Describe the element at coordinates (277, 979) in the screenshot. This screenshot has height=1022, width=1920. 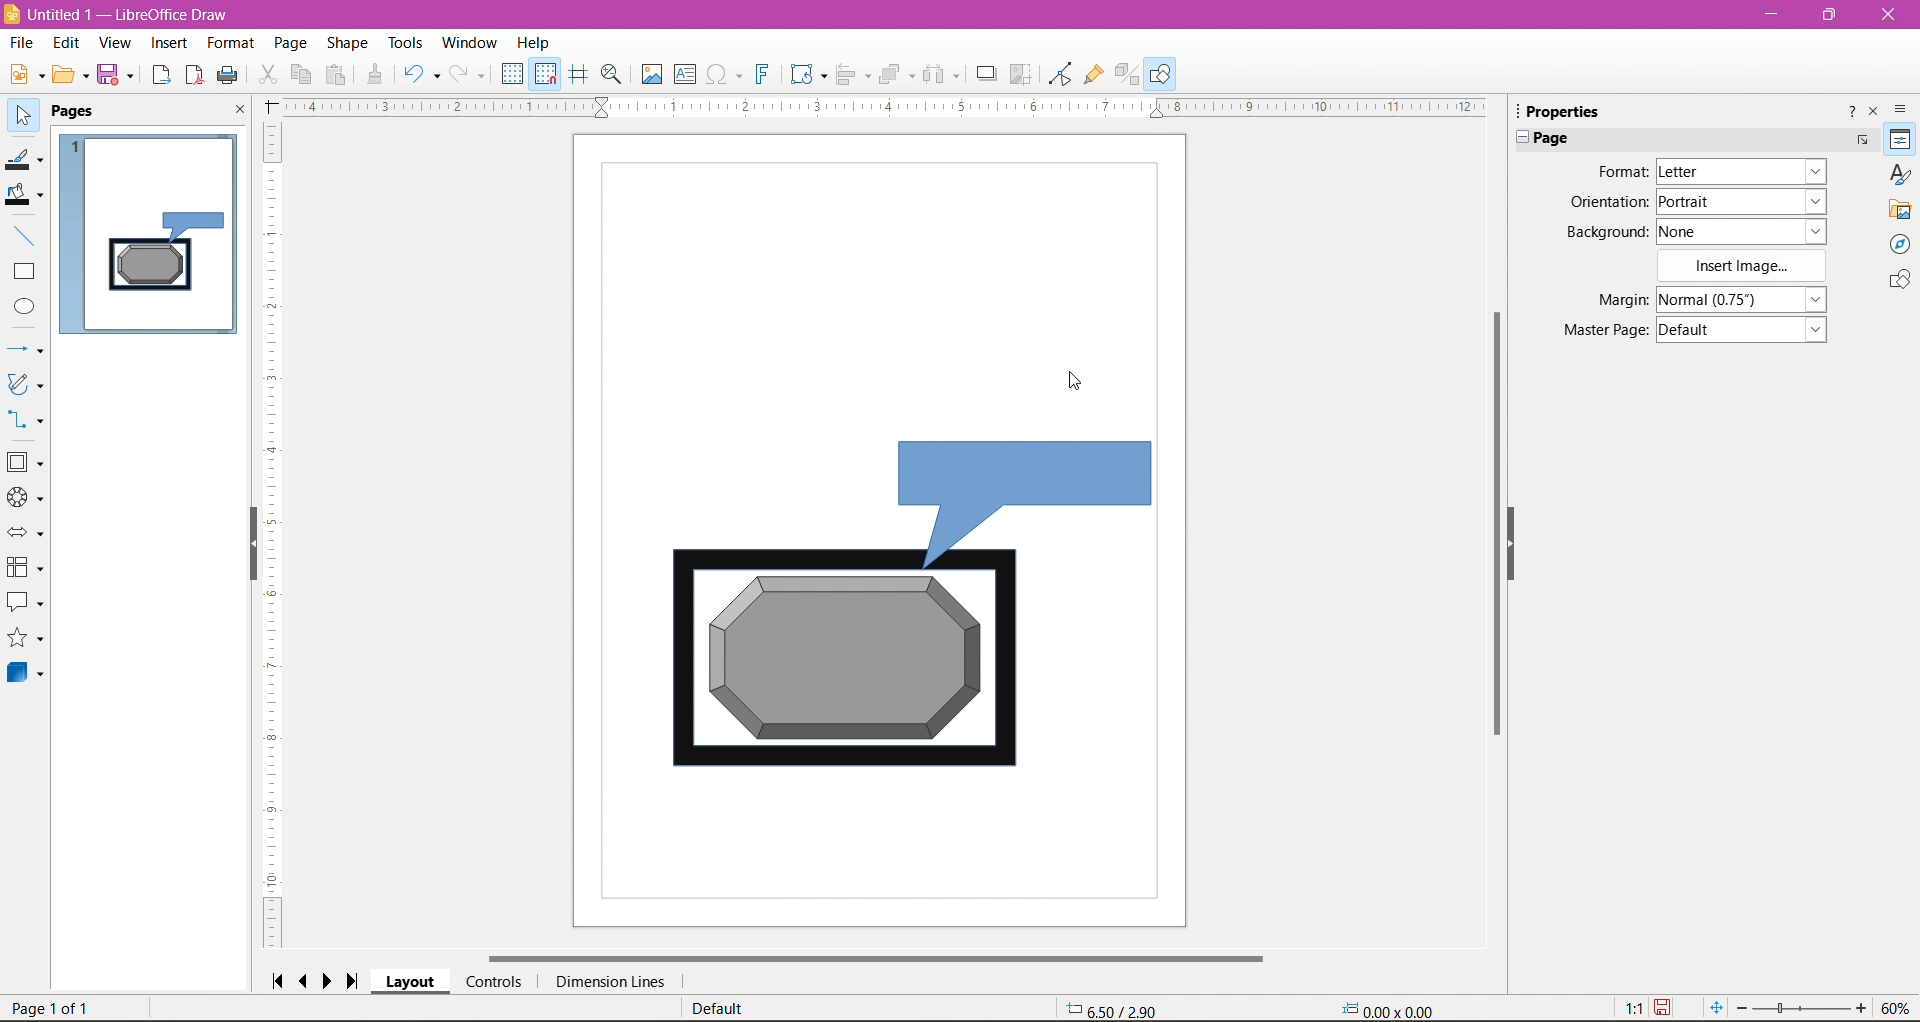
I see `Scroll to first page` at that location.